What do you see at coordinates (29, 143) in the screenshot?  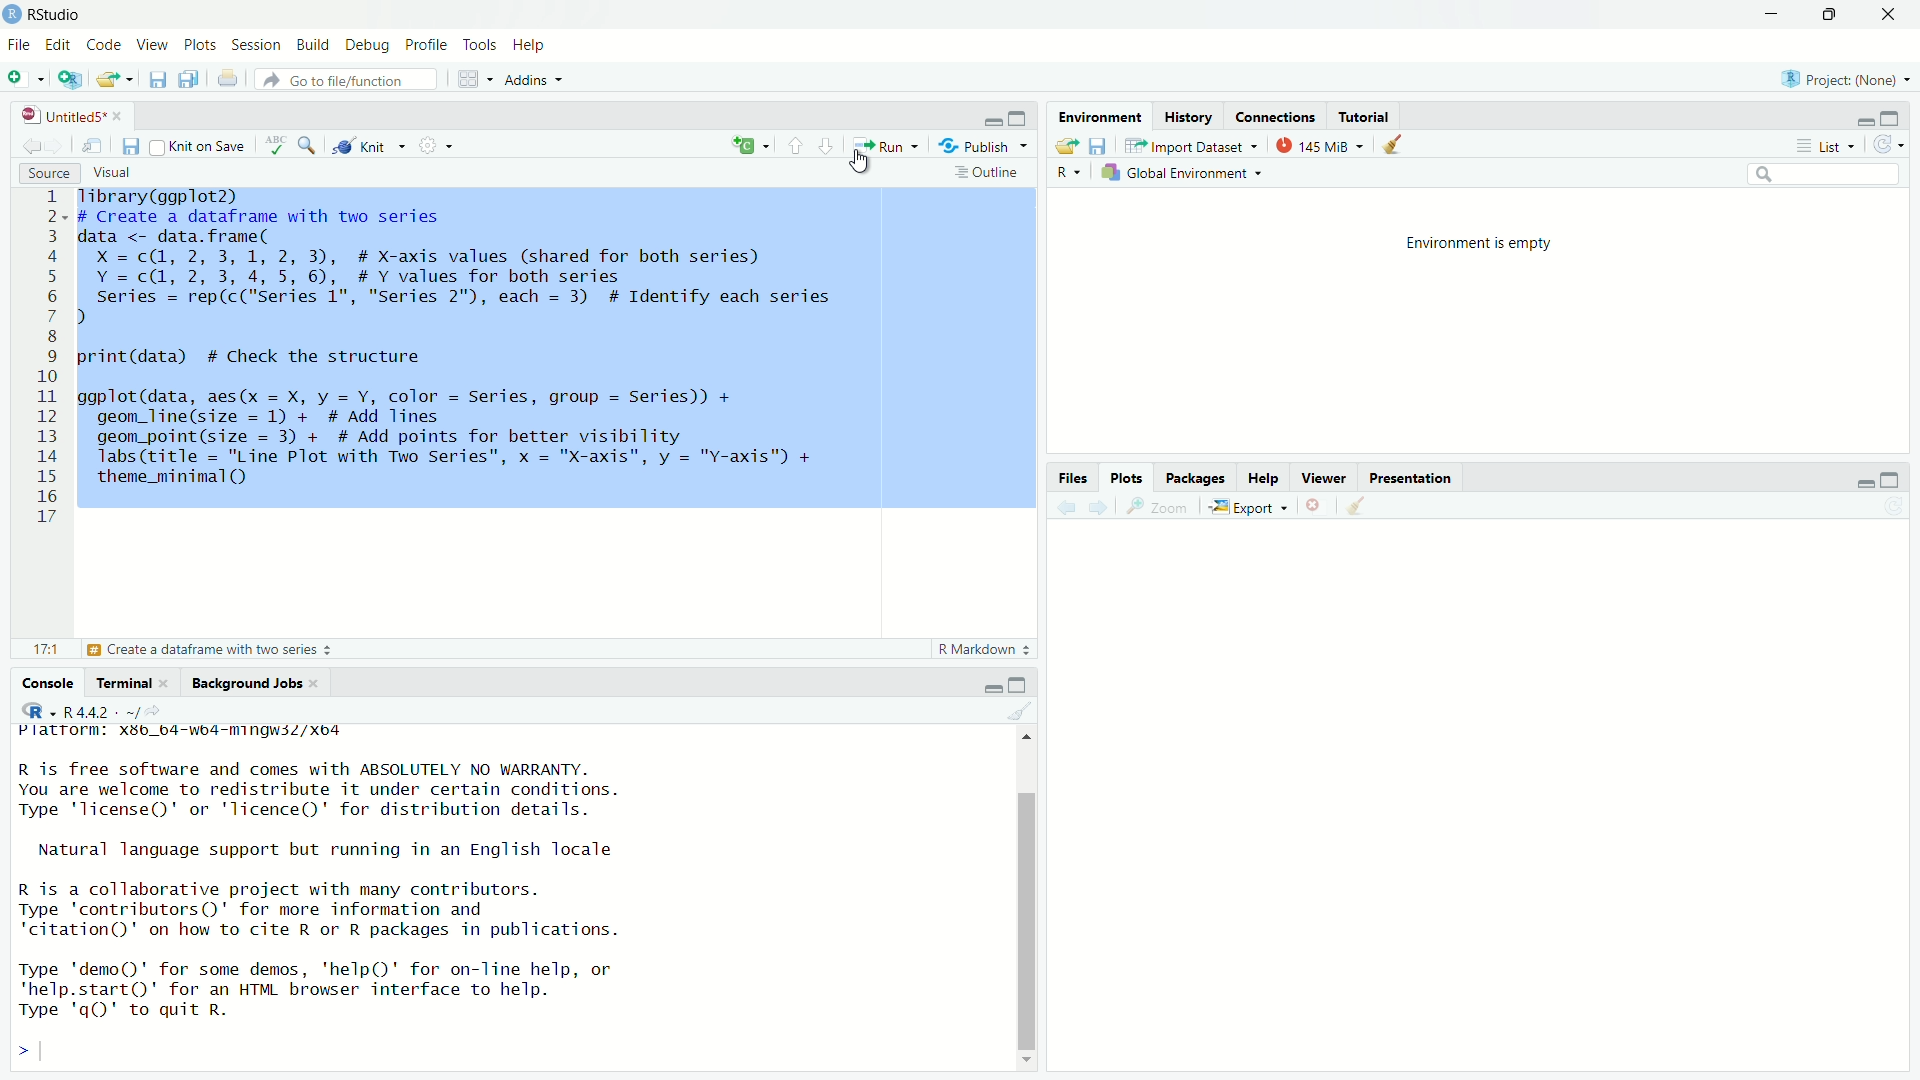 I see `Go back to the previous source selection` at bounding box center [29, 143].